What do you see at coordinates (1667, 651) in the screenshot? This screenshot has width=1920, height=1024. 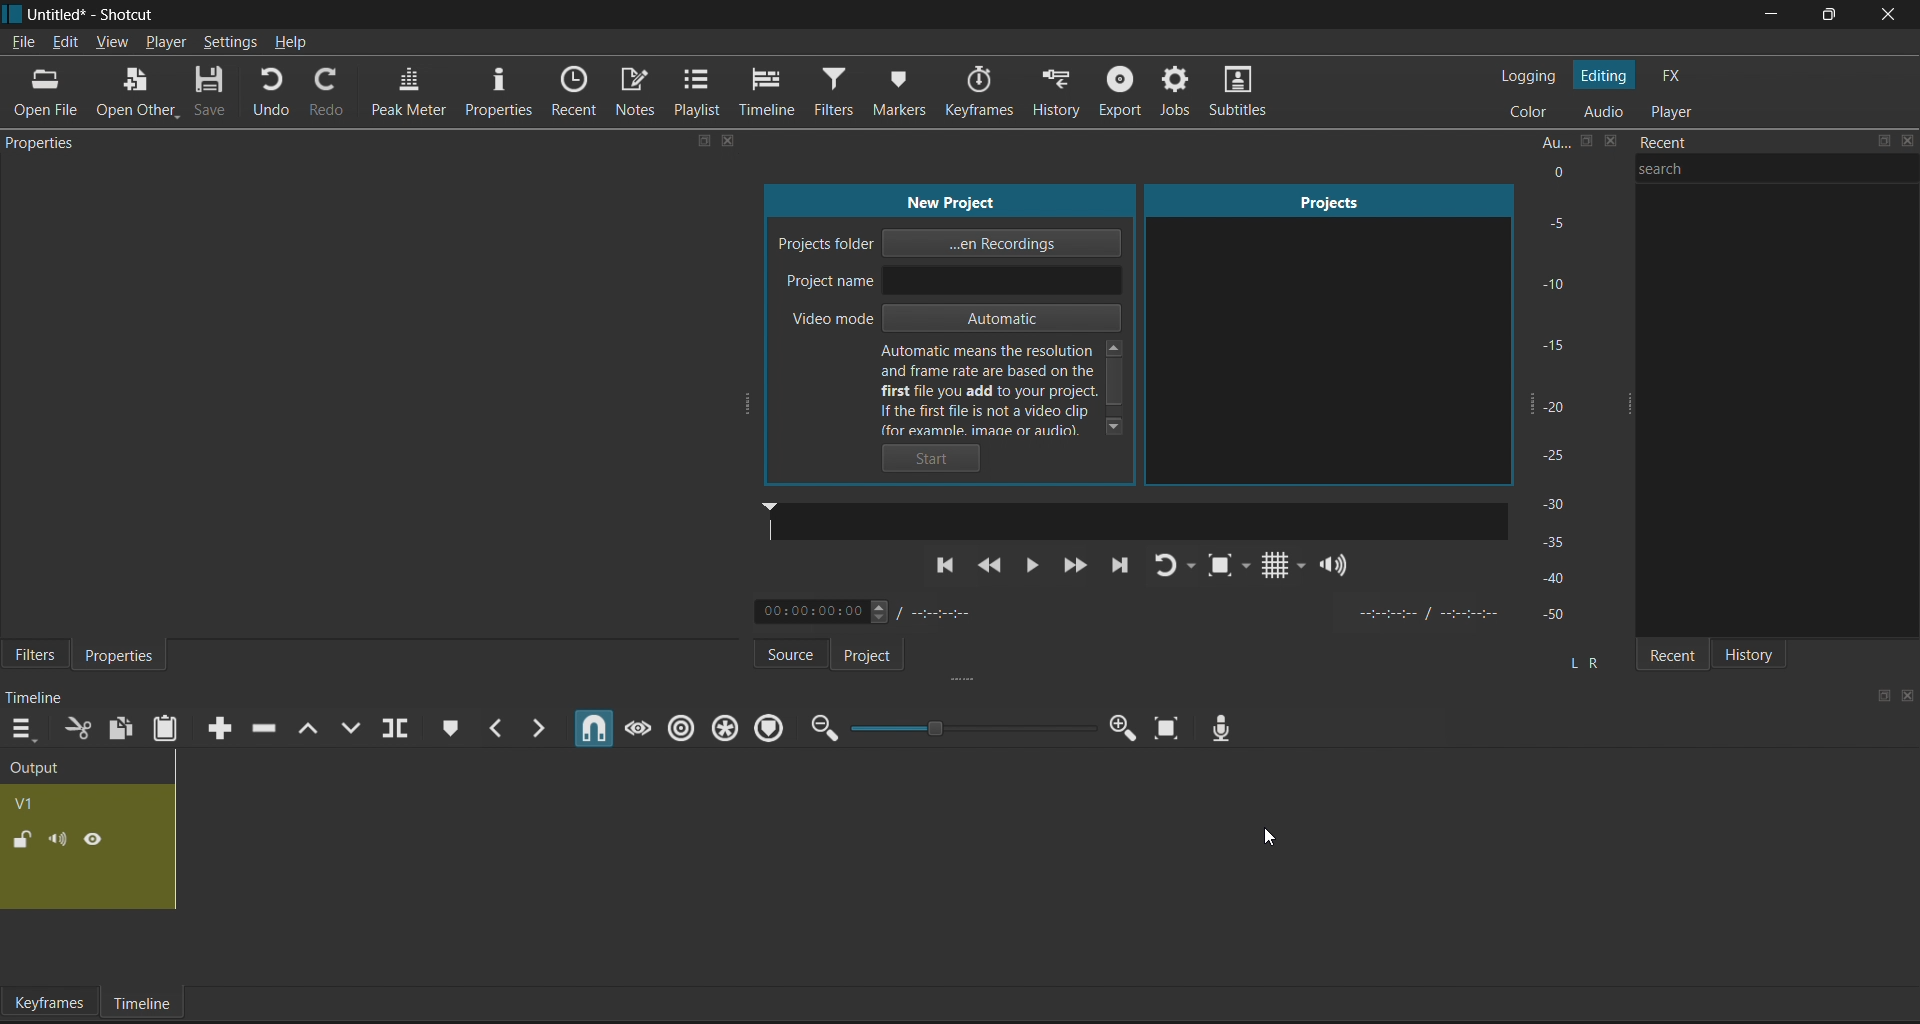 I see `Recent` at bounding box center [1667, 651].